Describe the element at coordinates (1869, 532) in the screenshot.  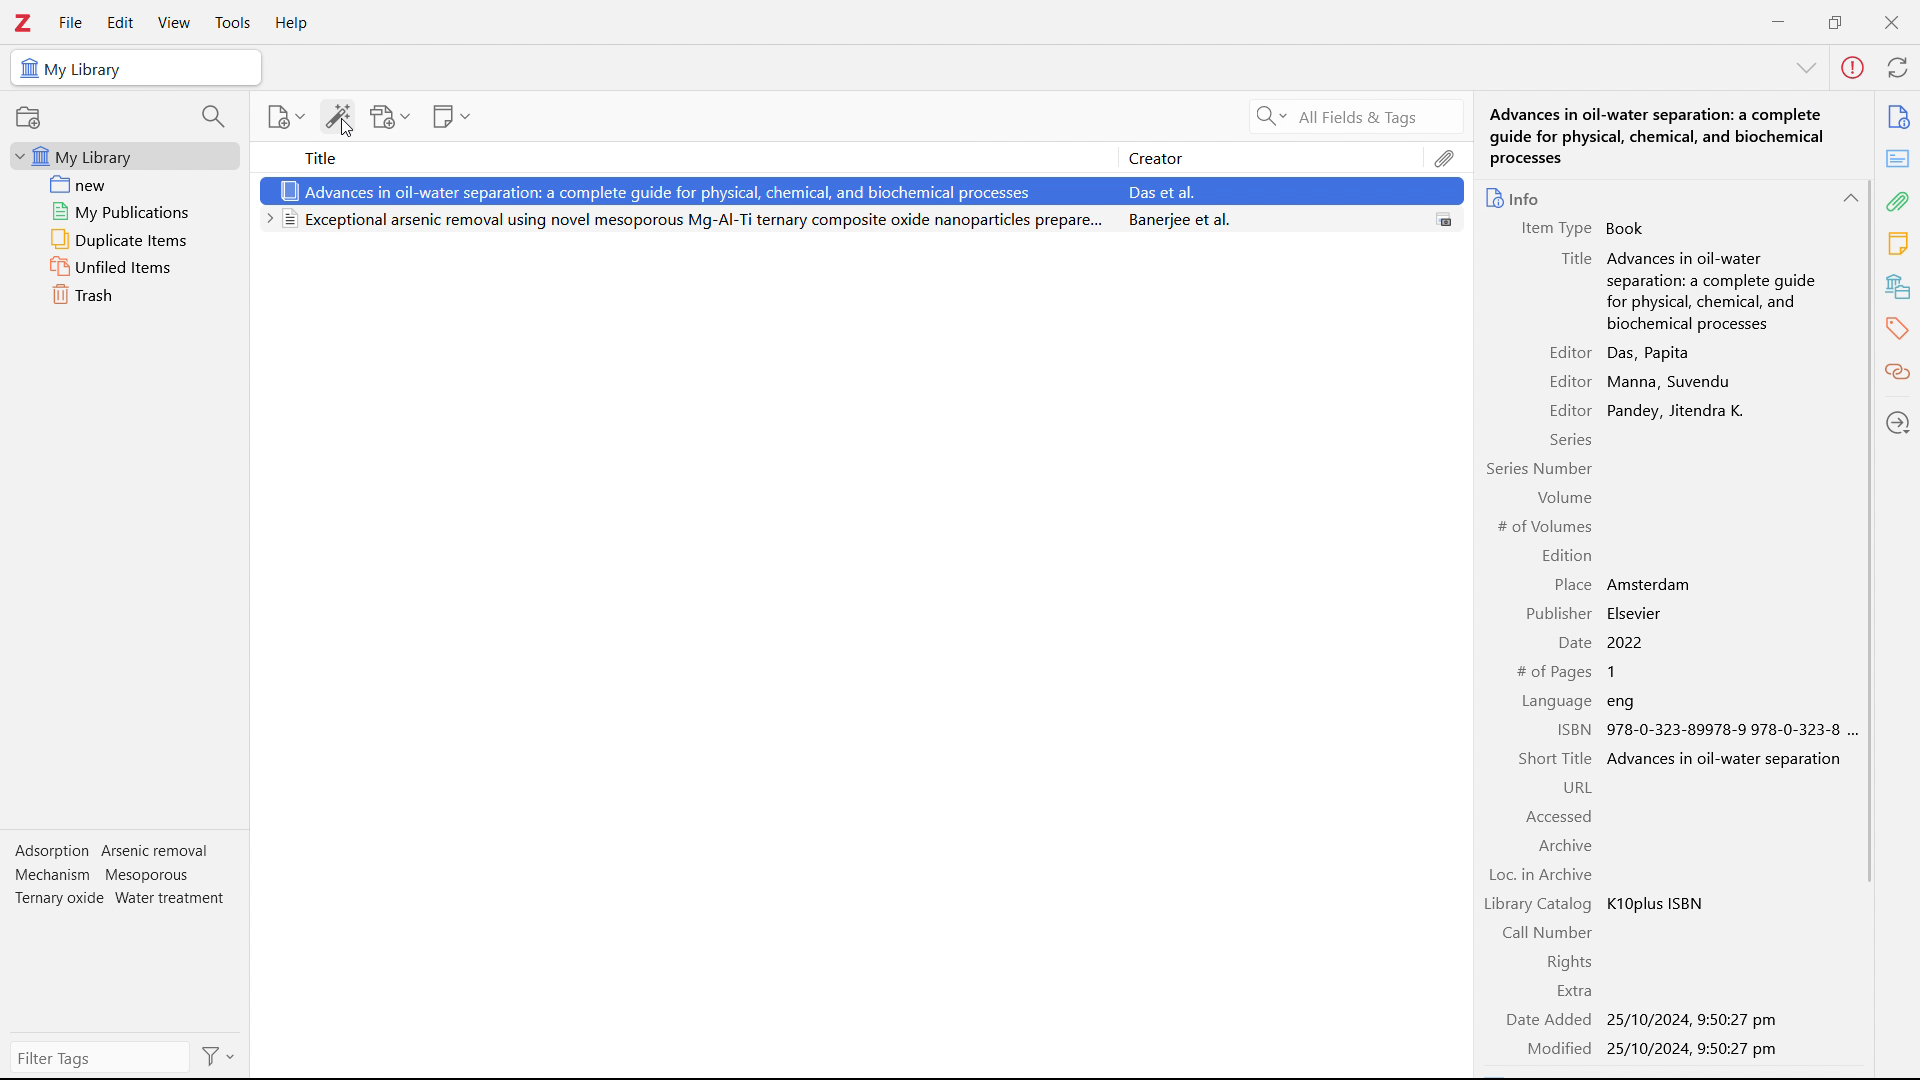
I see `vertical scrollbar` at that location.